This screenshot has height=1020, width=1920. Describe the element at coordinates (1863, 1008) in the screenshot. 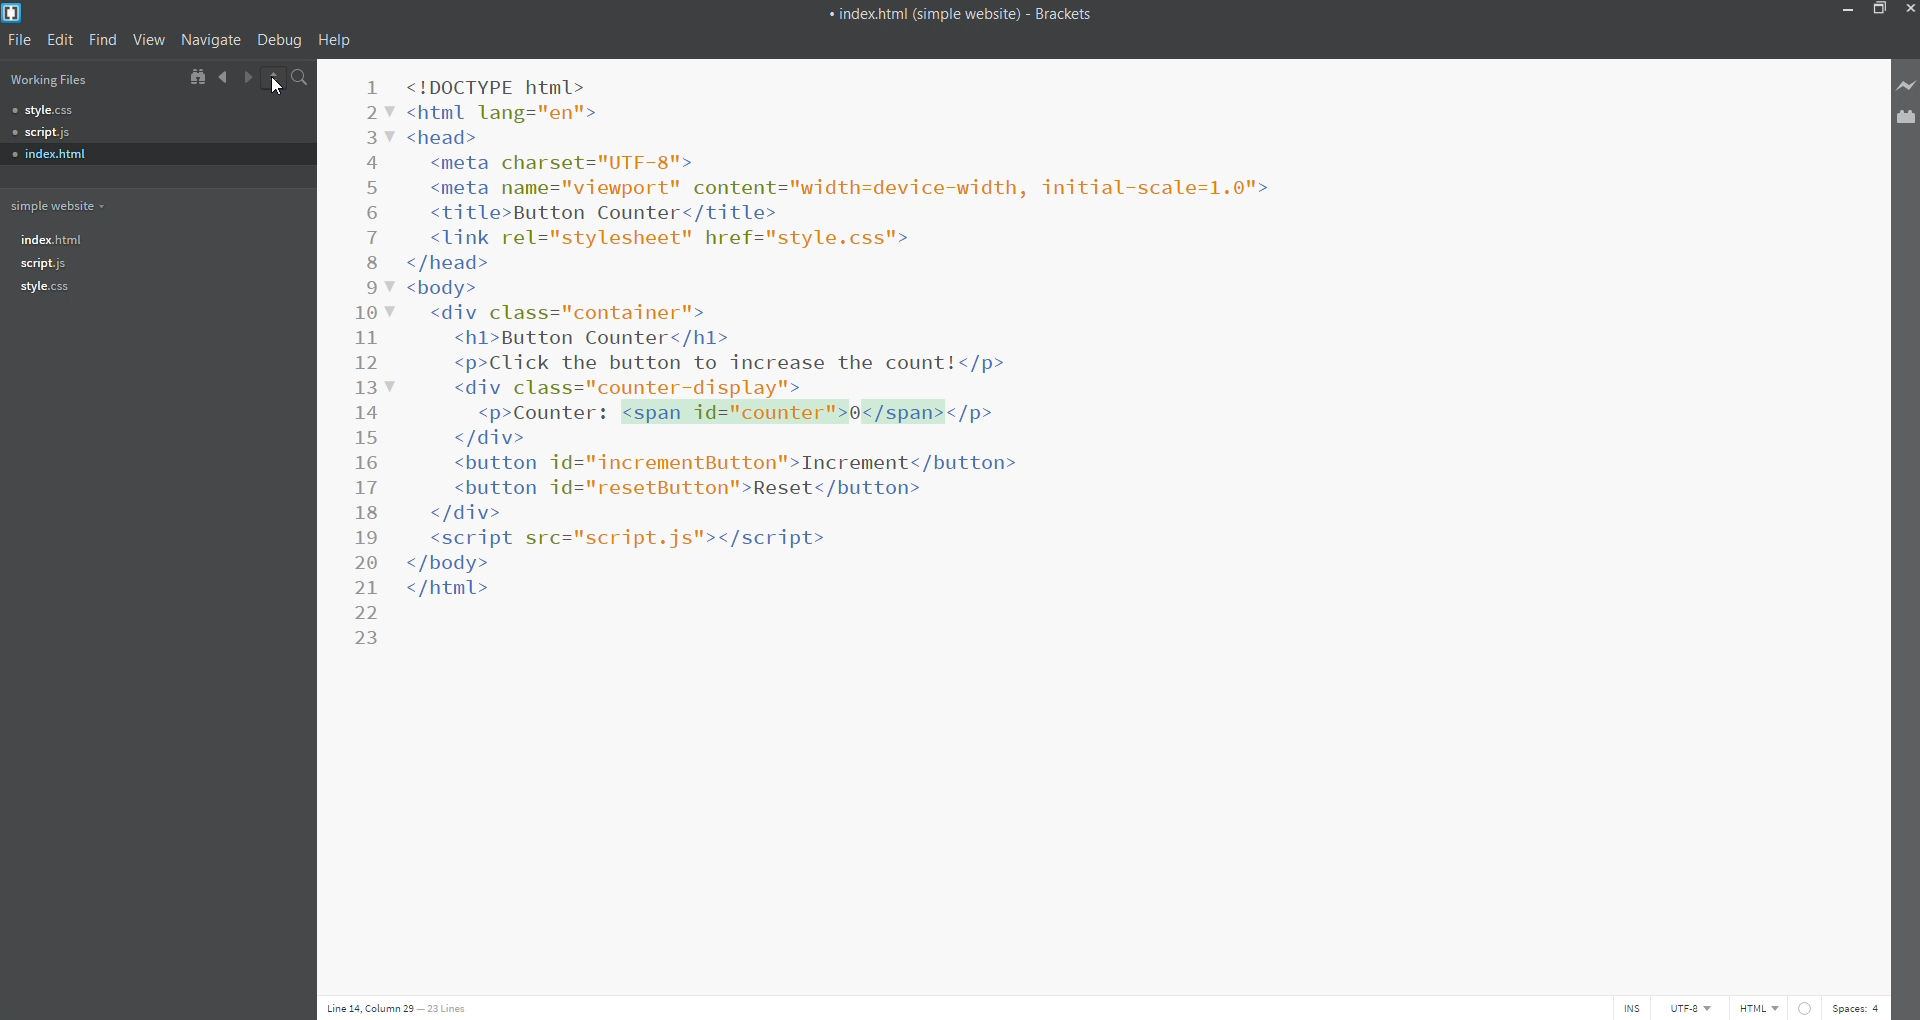

I see `space count` at that location.